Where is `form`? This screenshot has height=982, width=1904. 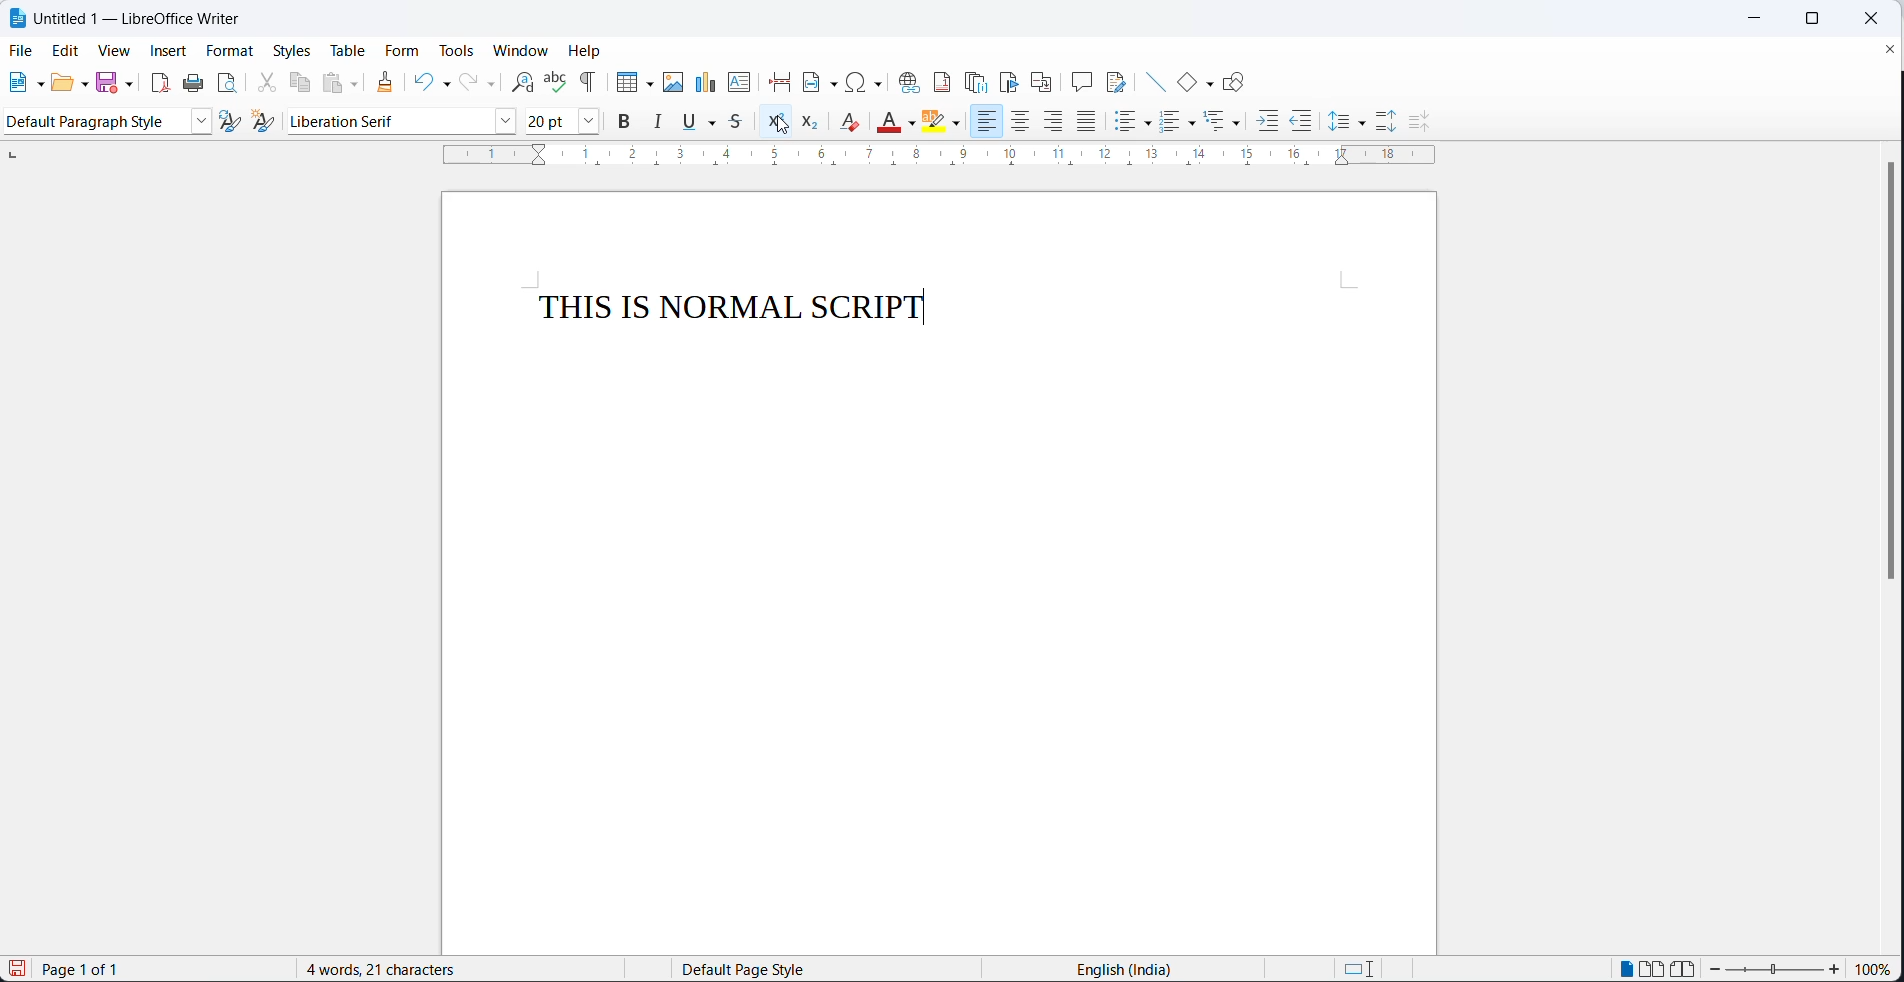 form is located at coordinates (404, 52).